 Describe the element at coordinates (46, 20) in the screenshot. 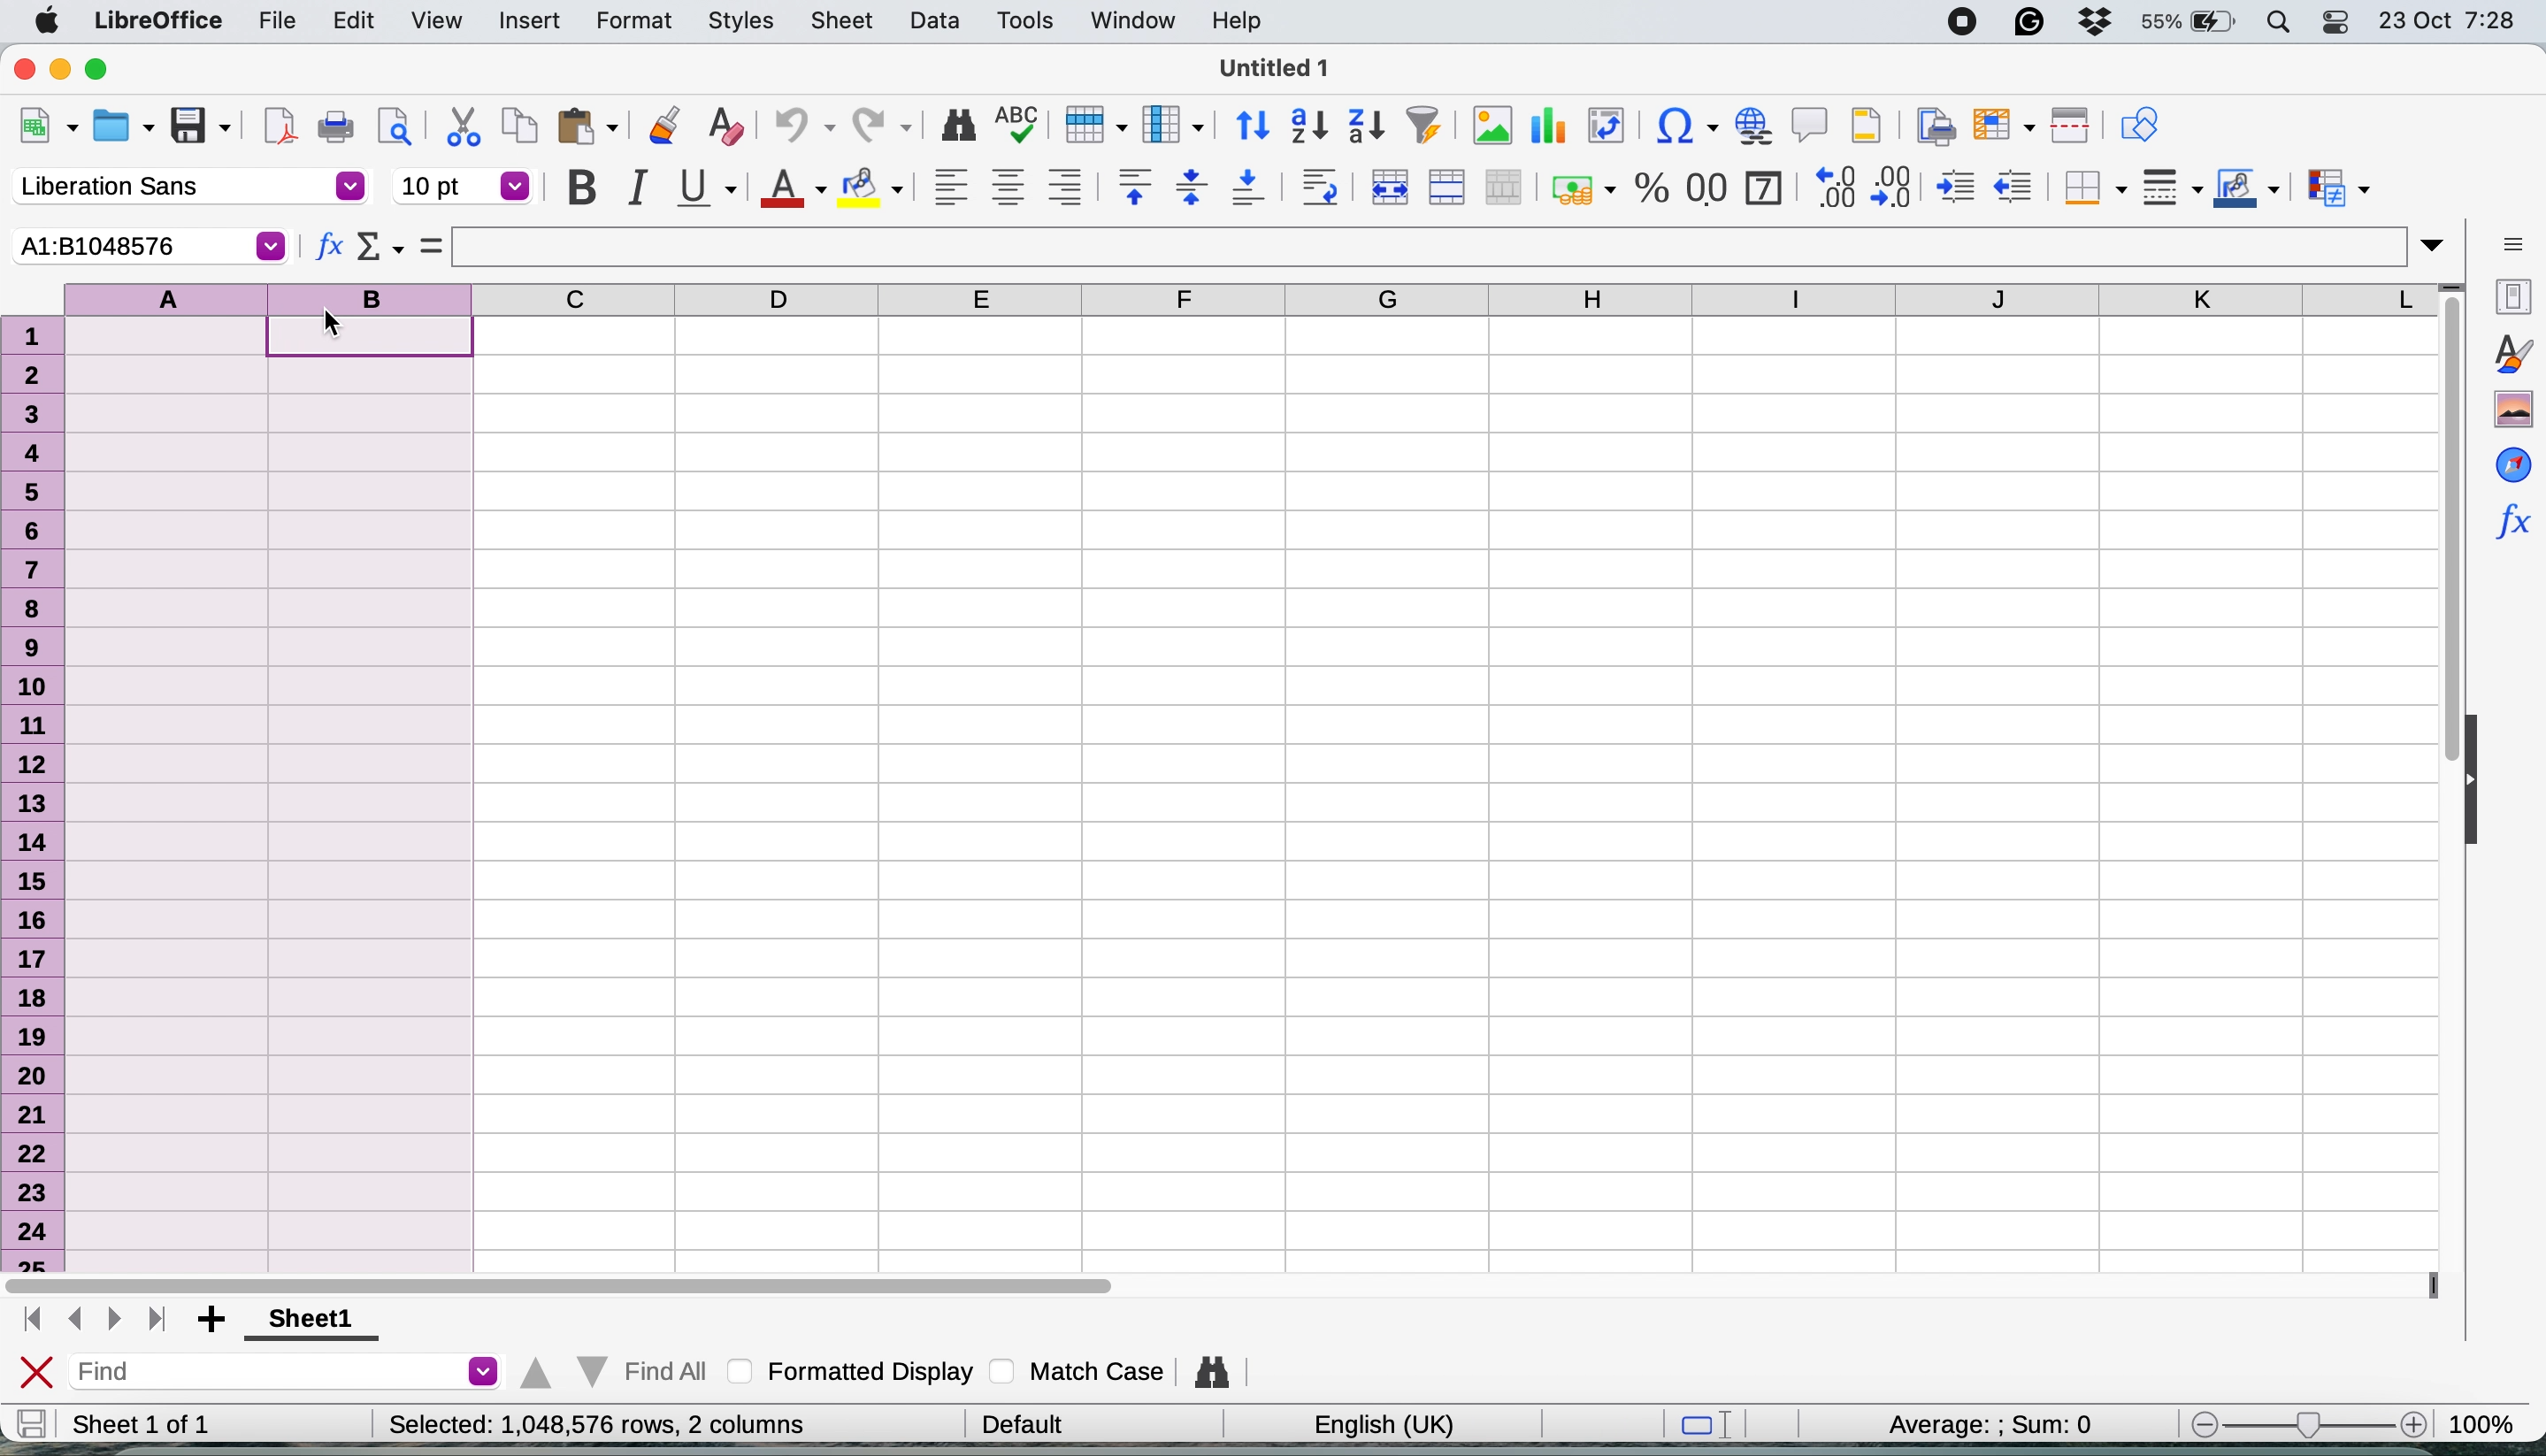

I see `system logo` at that location.